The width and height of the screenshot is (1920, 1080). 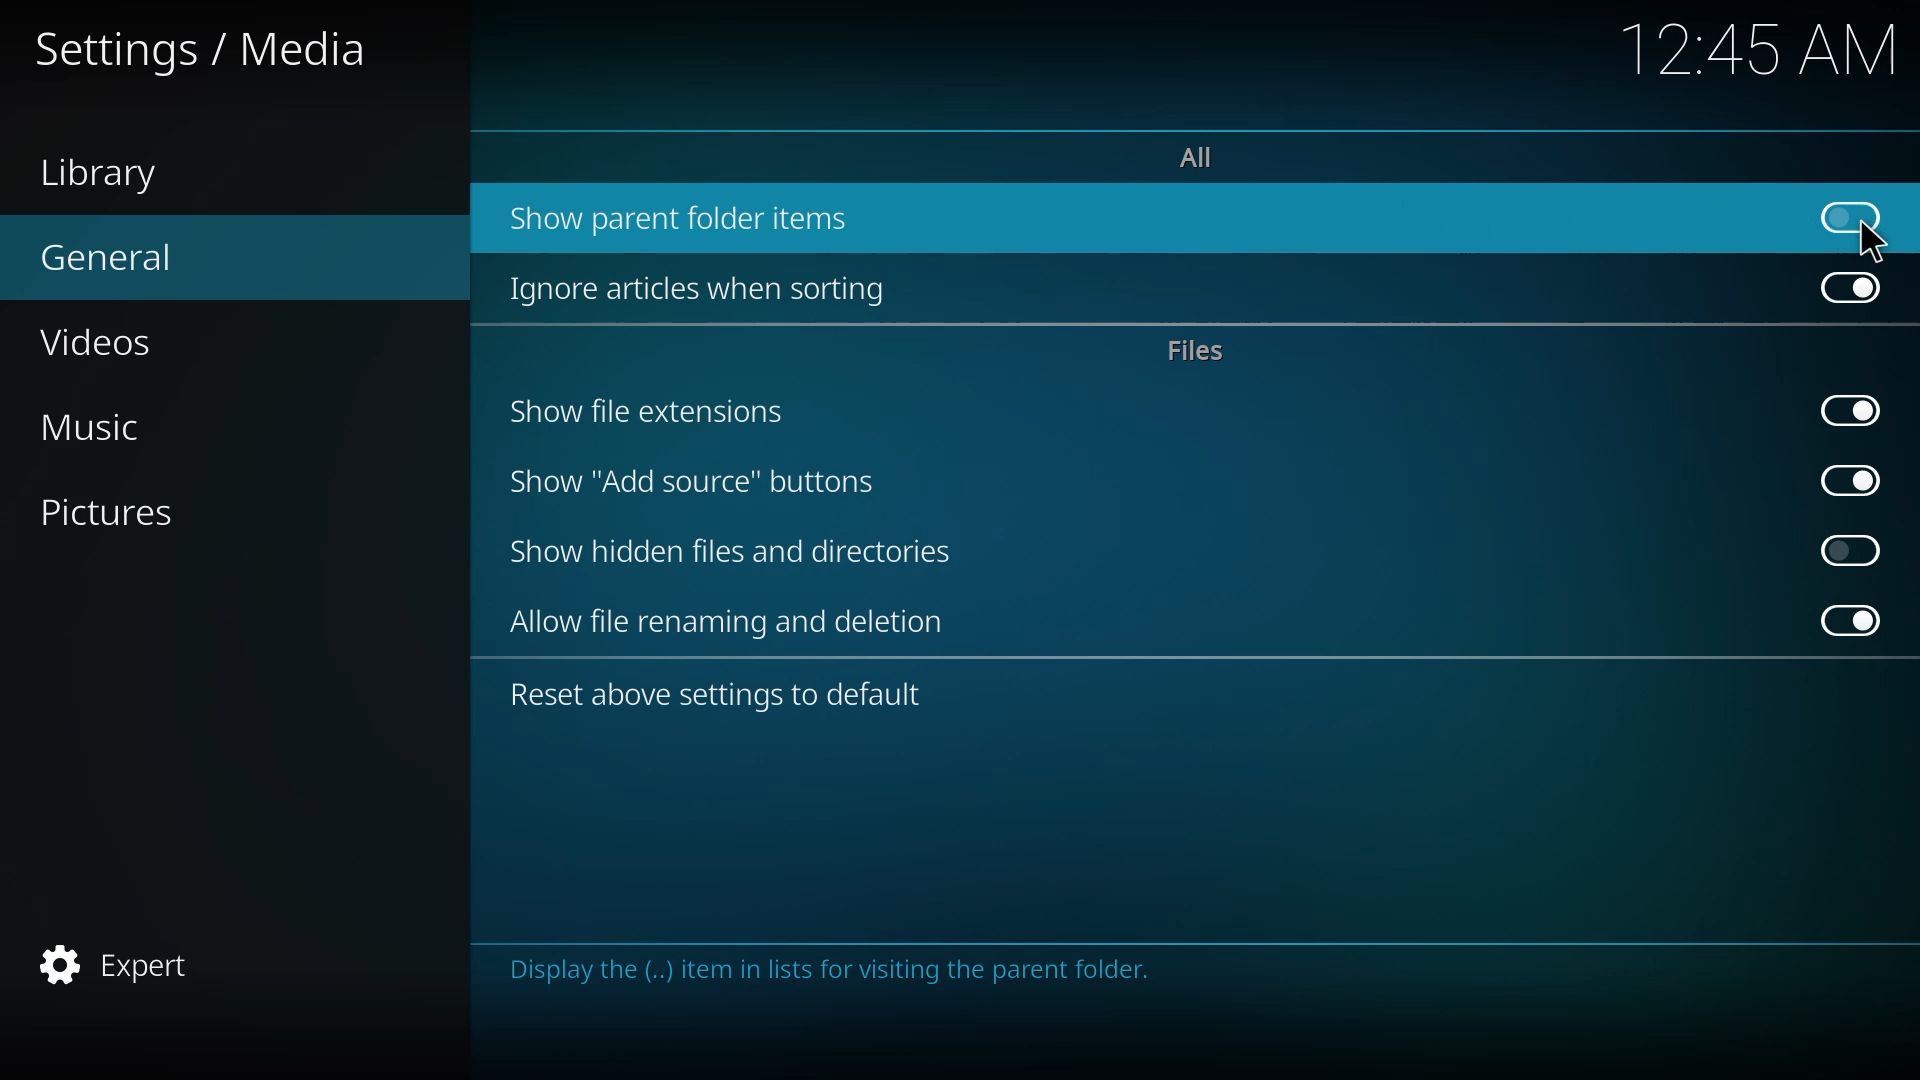 What do you see at coordinates (1849, 407) in the screenshot?
I see `enabled` at bounding box center [1849, 407].